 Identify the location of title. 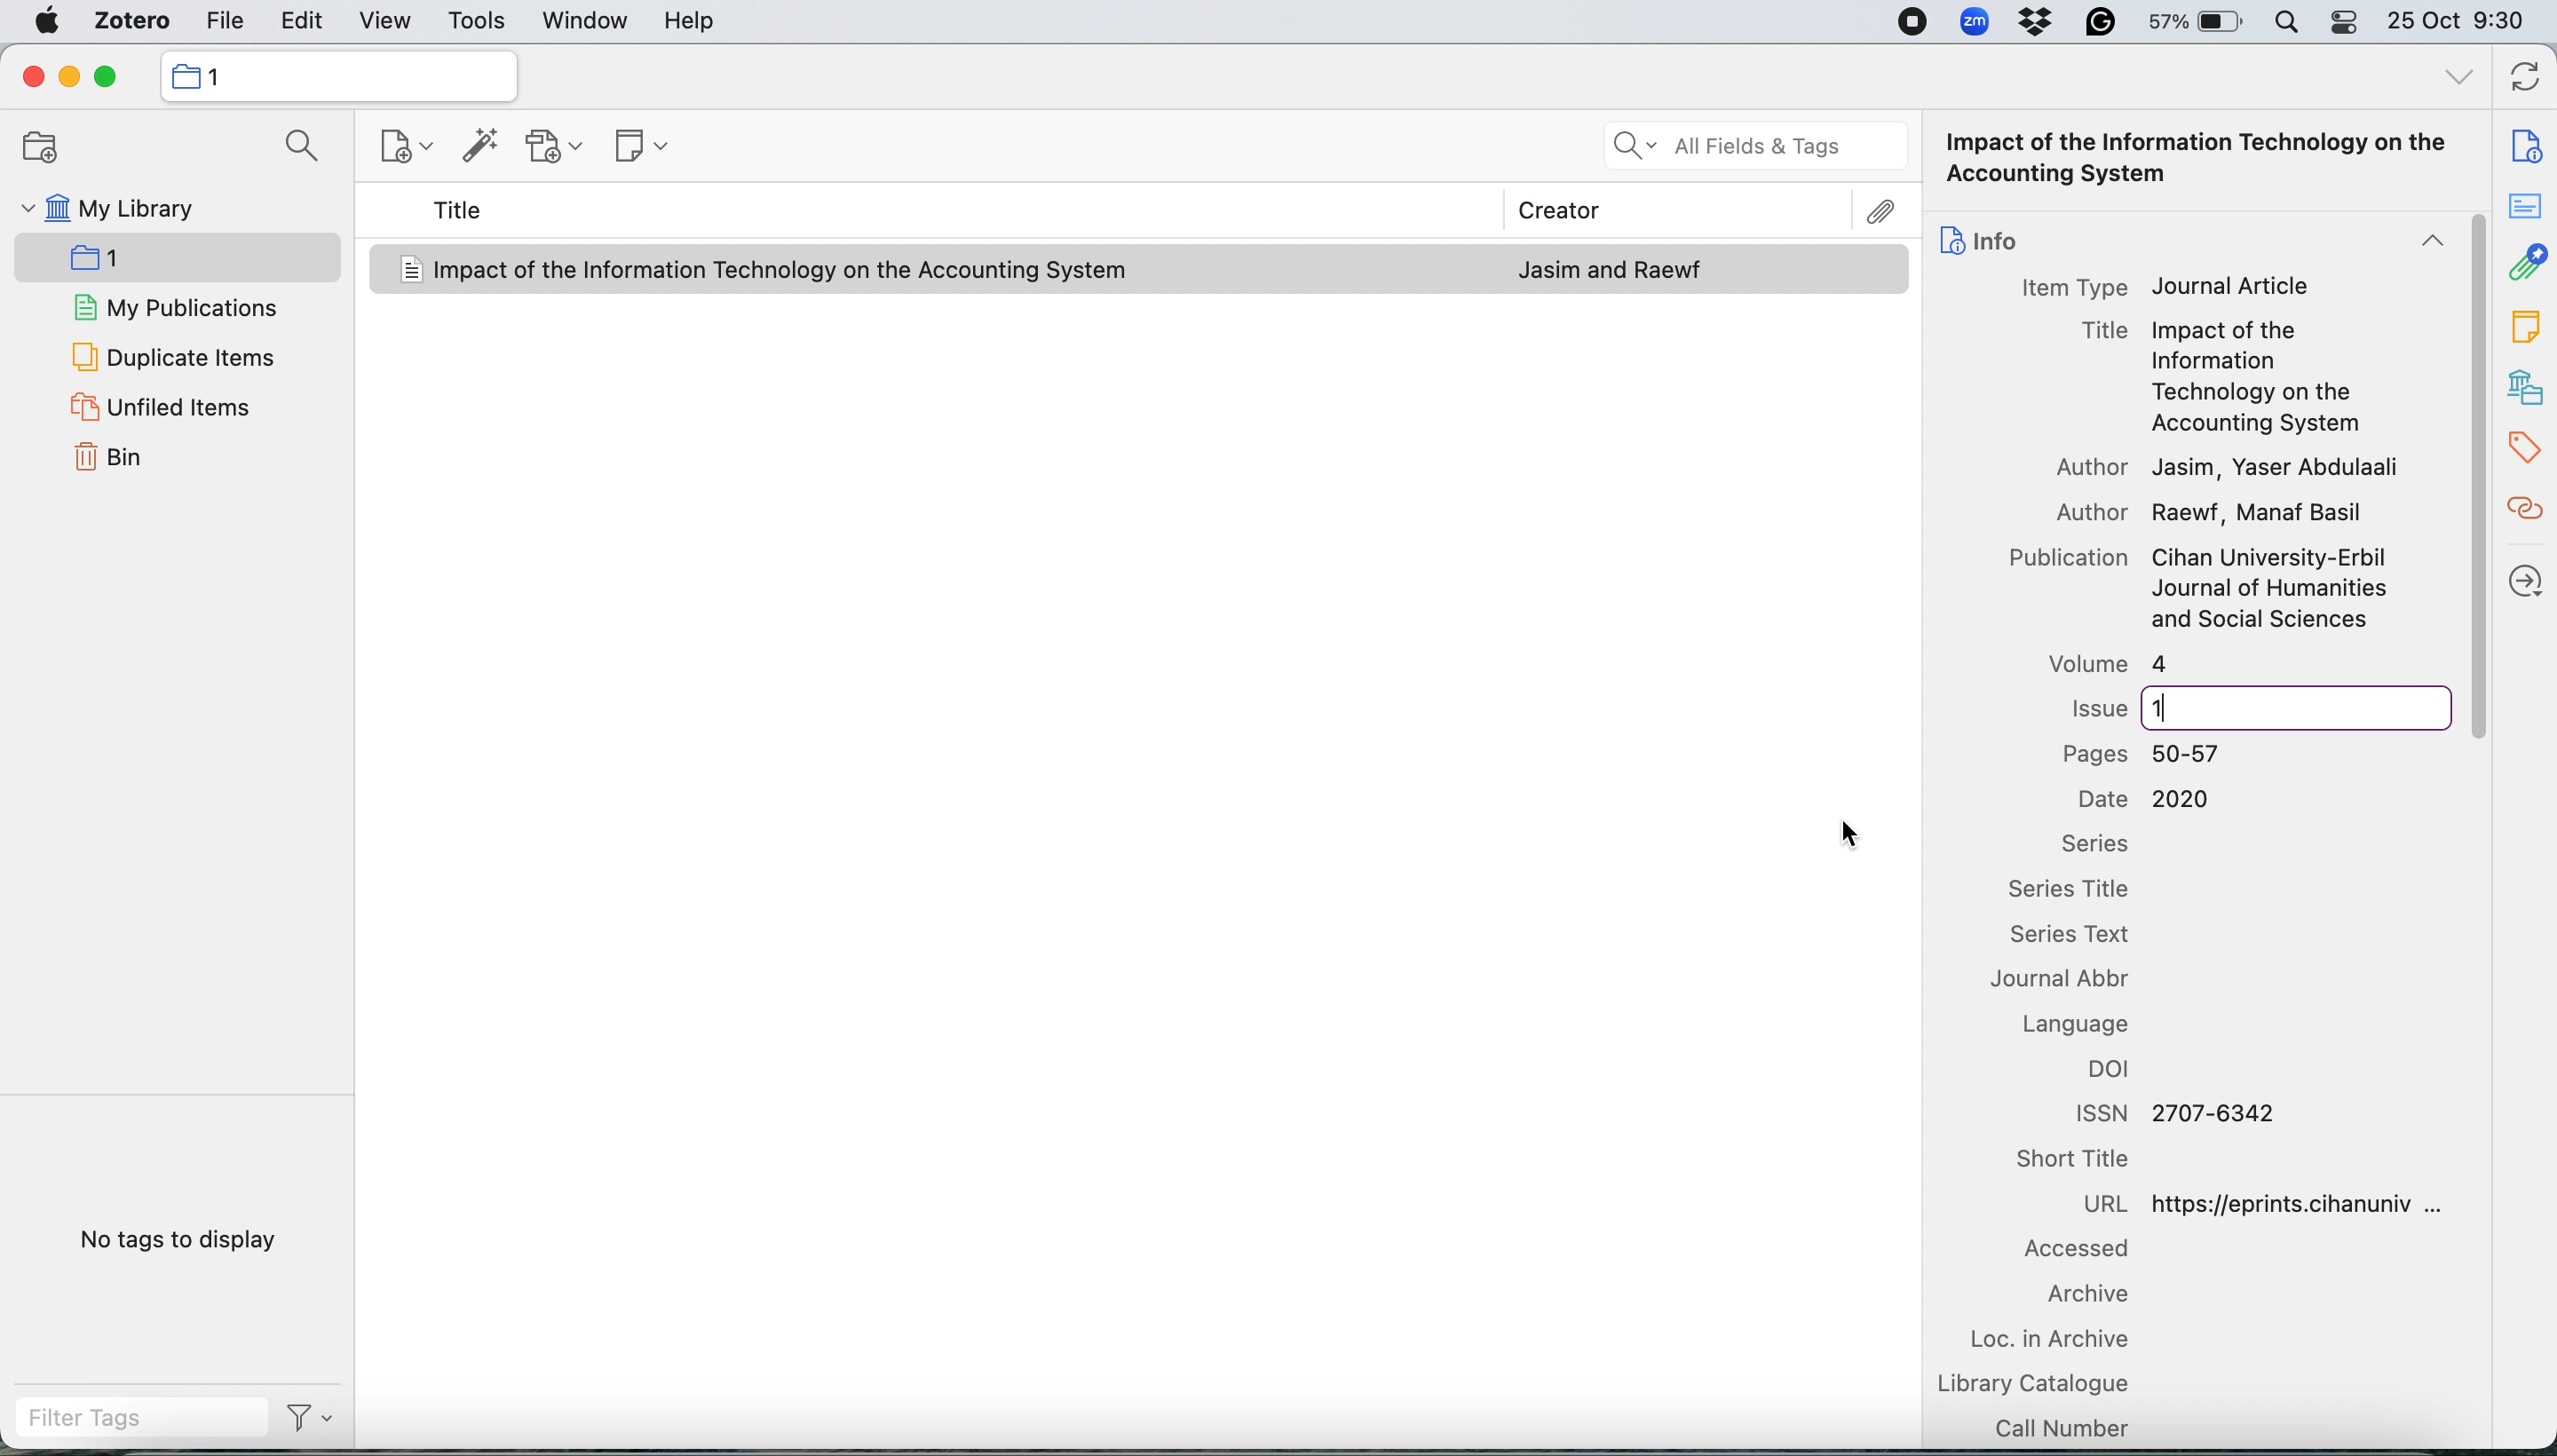
(461, 210).